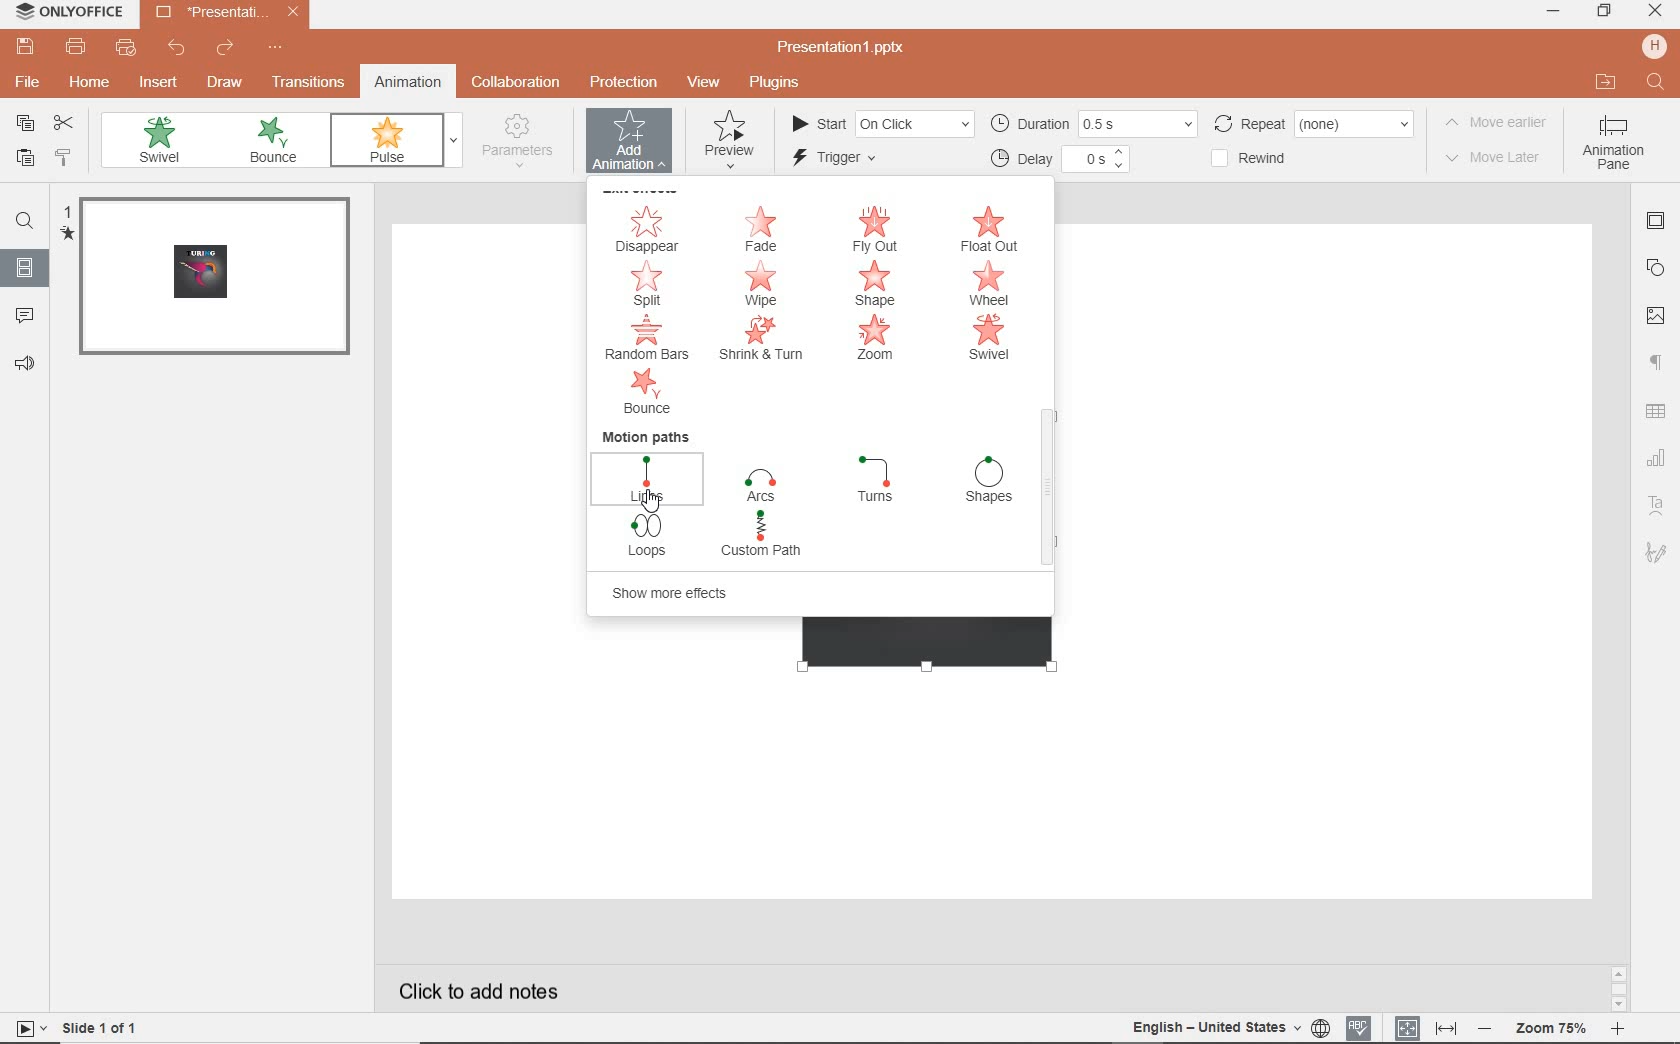 The height and width of the screenshot is (1044, 1680). What do you see at coordinates (880, 122) in the screenshot?
I see `start` at bounding box center [880, 122].